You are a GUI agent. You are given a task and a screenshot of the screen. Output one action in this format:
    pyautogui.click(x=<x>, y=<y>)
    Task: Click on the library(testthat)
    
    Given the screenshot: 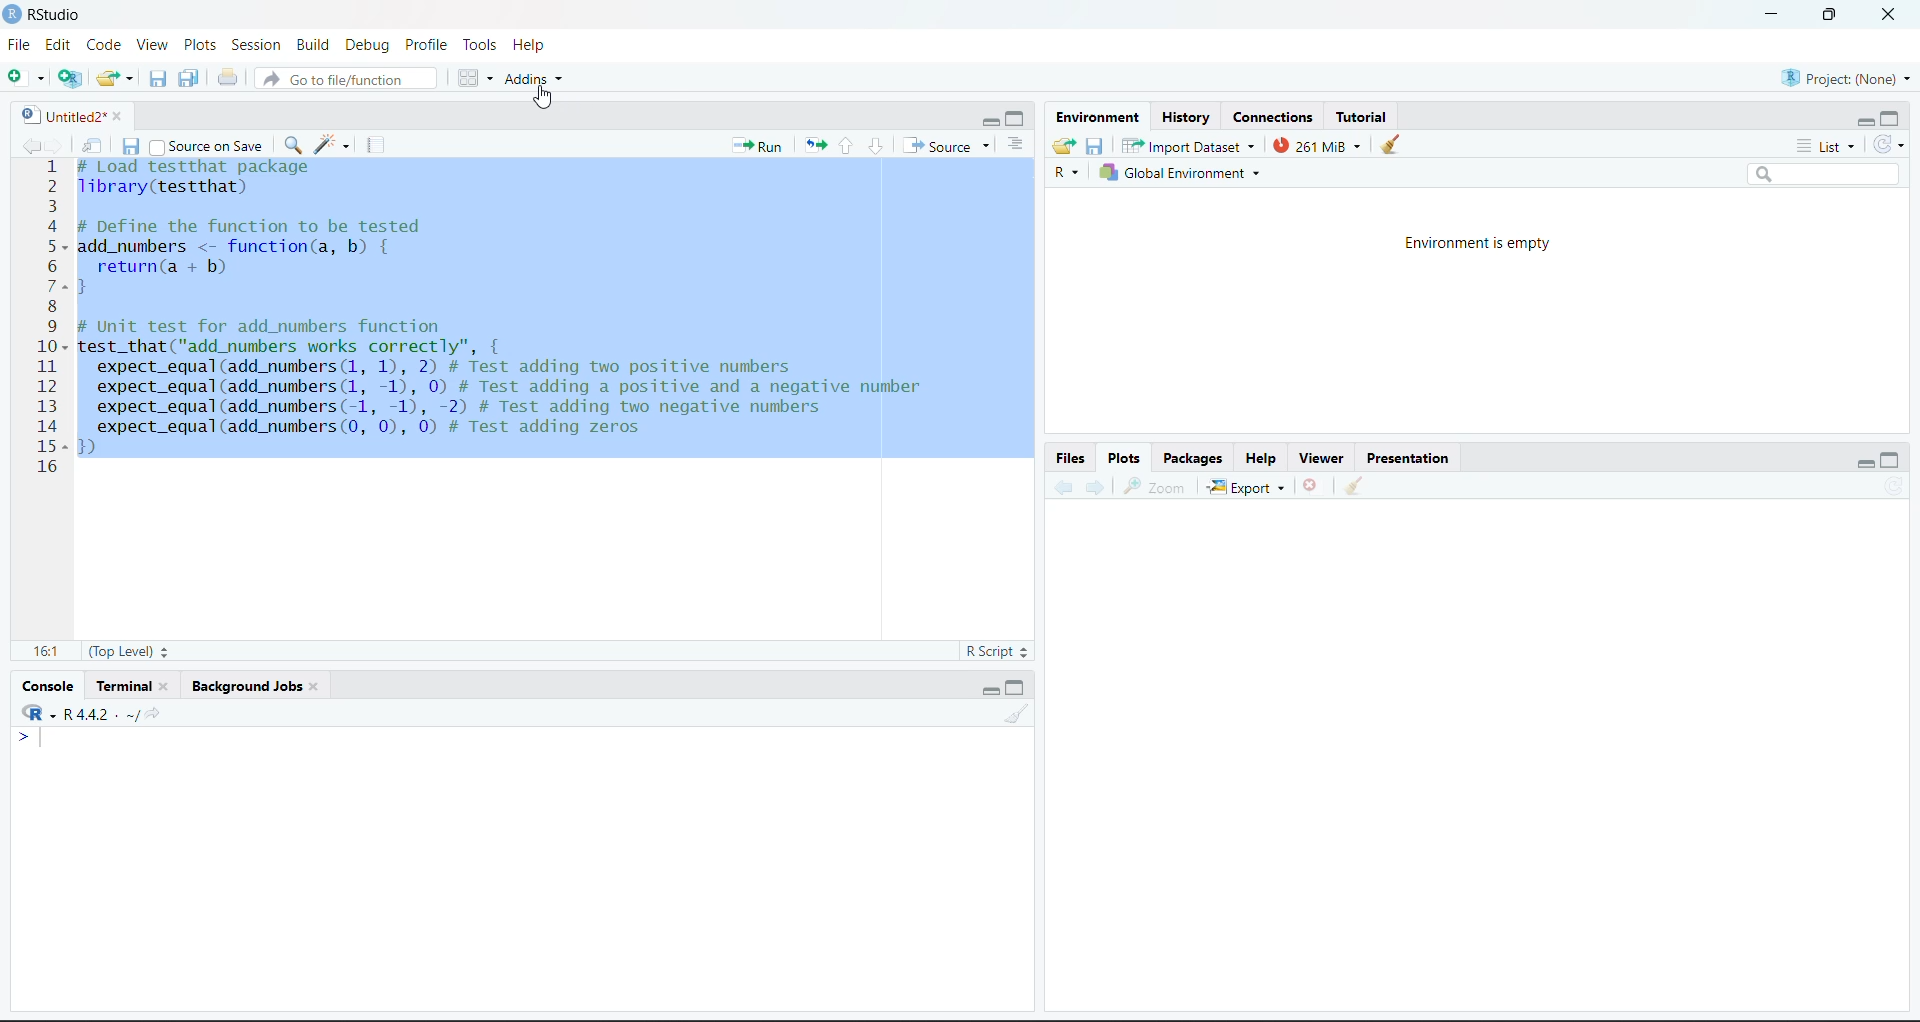 What is the action you would take?
    pyautogui.click(x=163, y=187)
    